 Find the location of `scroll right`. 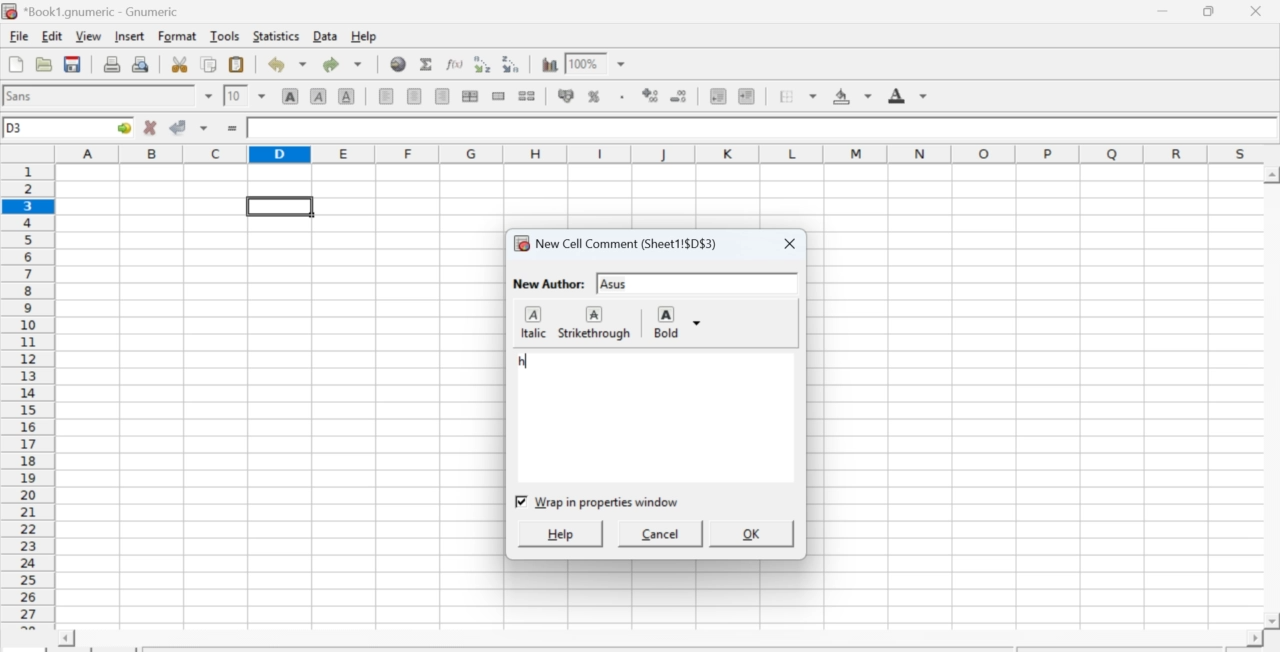

scroll right is located at coordinates (1254, 638).